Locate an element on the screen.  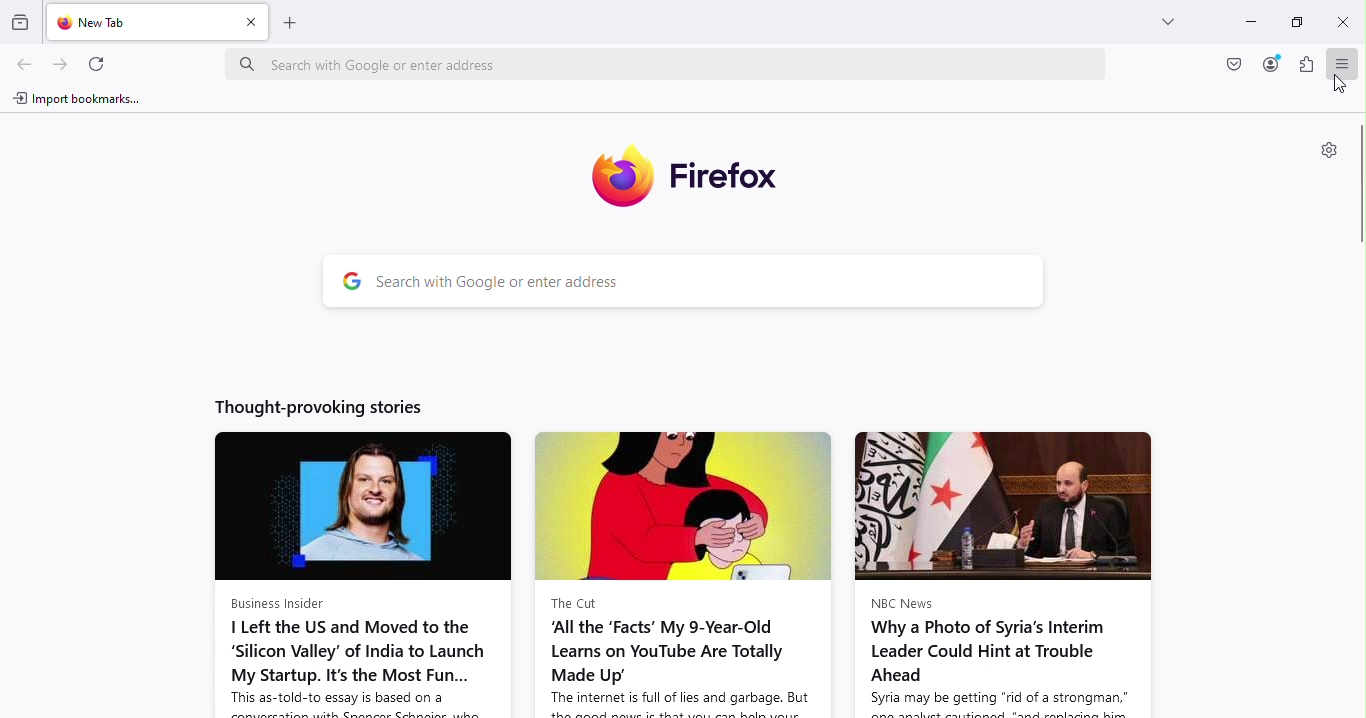
Import bookmarks is located at coordinates (77, 96).